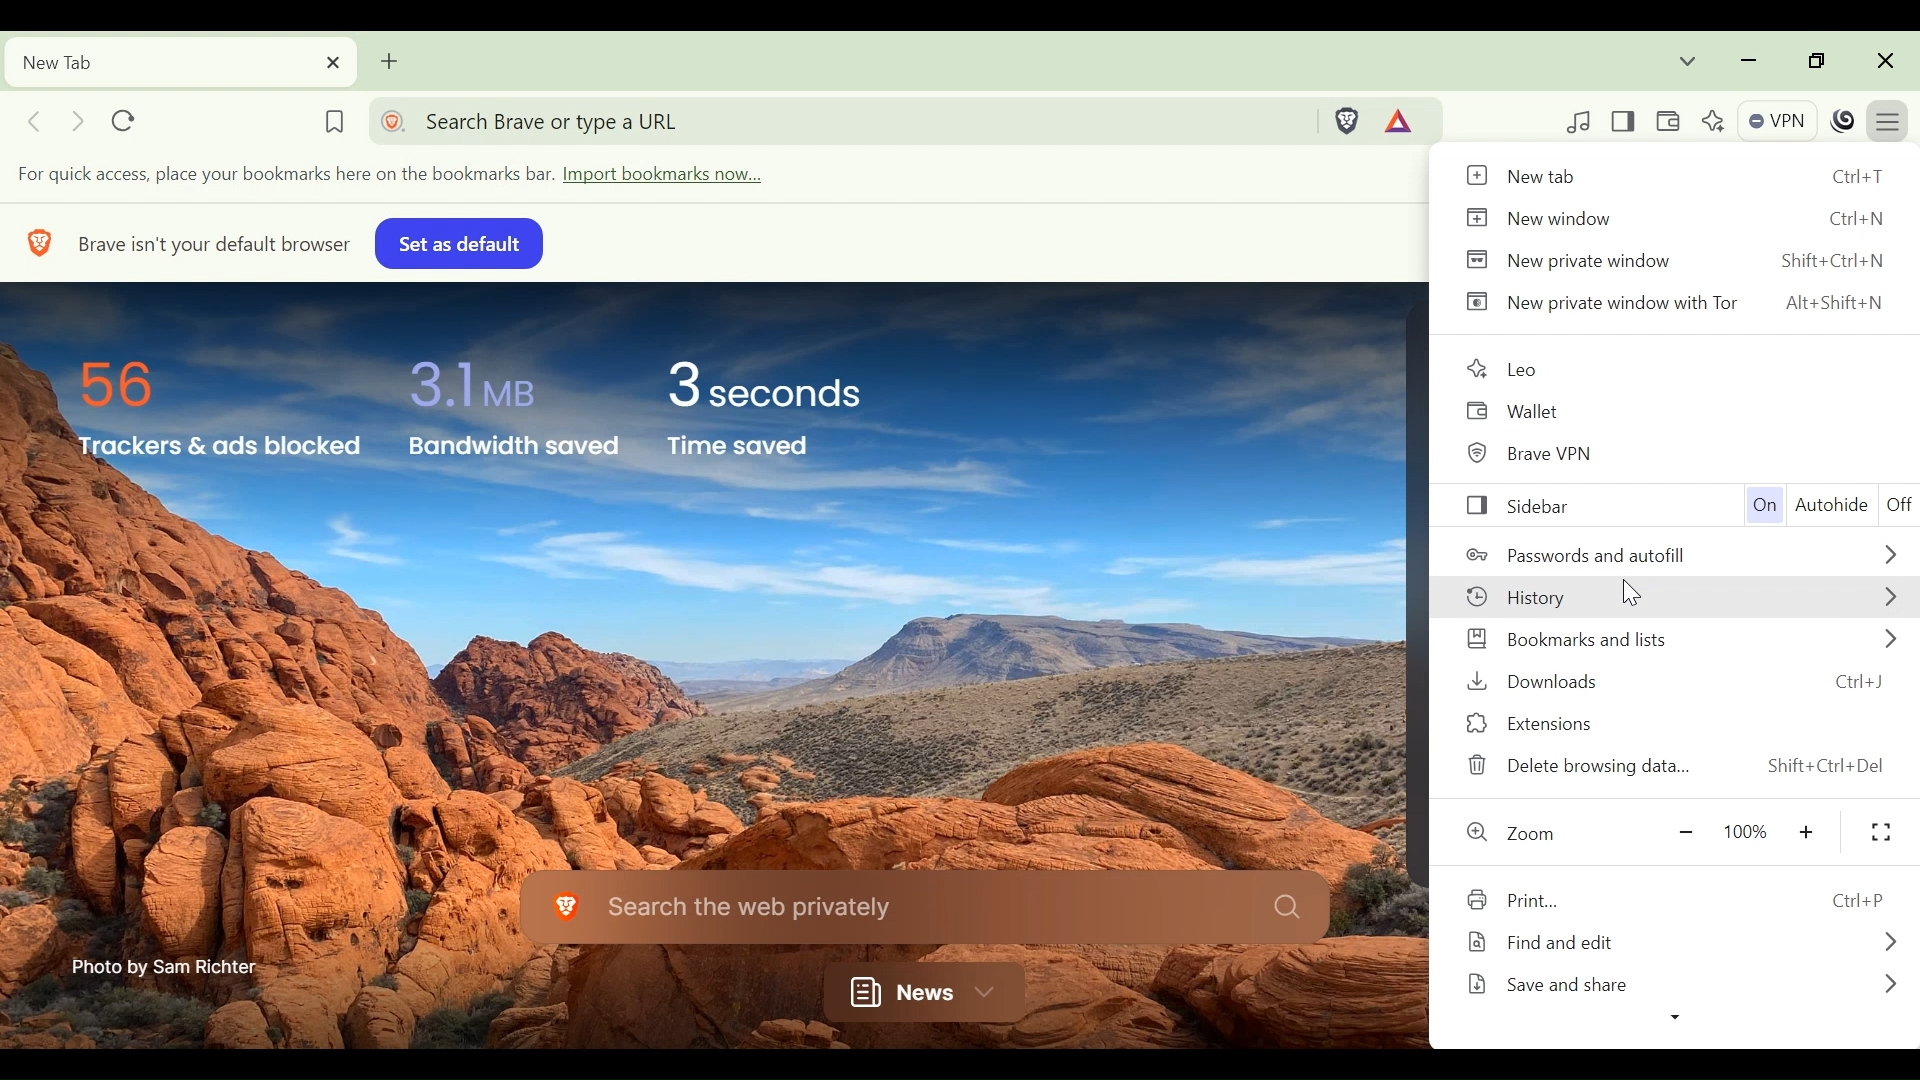 This screenshot has width=1920, height=1080. Describe the element at coordinates (1526, 410) in the screenshot. I see `Wallet` at that location.